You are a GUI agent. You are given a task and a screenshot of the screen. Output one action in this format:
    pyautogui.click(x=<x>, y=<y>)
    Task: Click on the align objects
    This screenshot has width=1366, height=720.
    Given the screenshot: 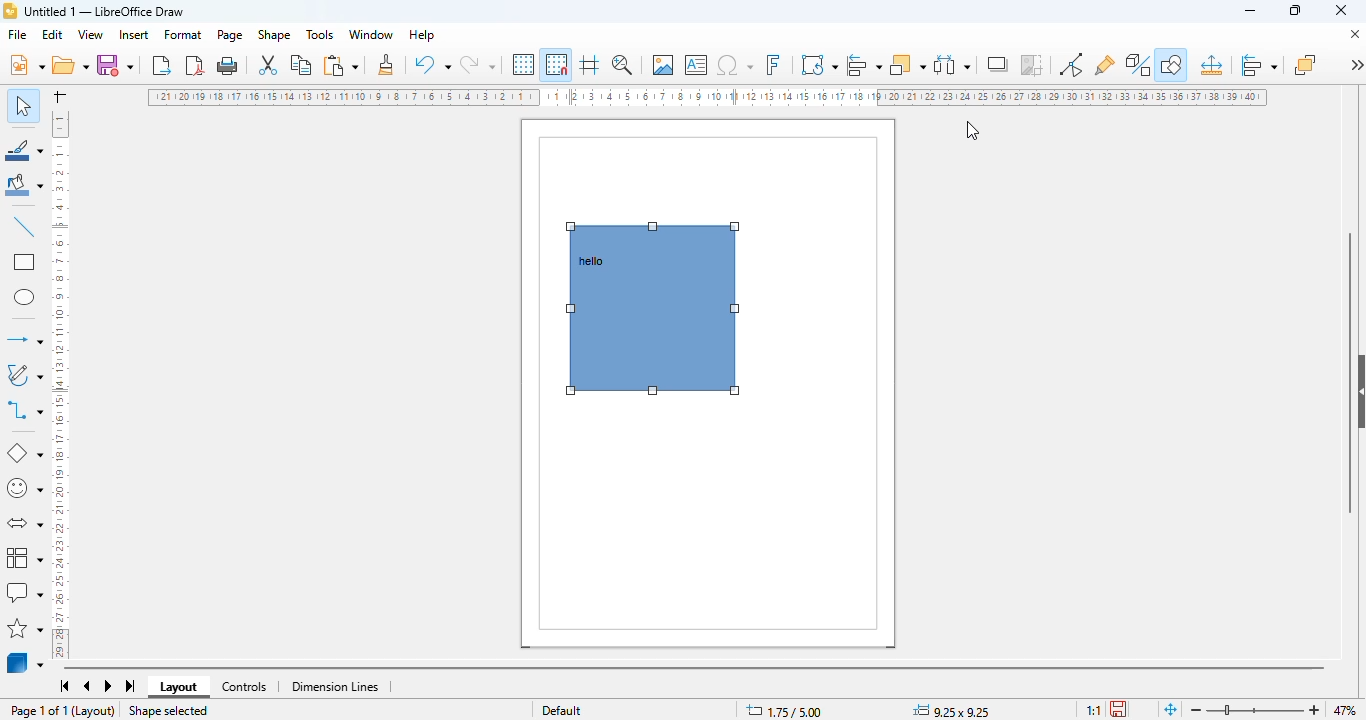 What is the action you would take?
    pyautogui.click(x=1259, y=65)
    